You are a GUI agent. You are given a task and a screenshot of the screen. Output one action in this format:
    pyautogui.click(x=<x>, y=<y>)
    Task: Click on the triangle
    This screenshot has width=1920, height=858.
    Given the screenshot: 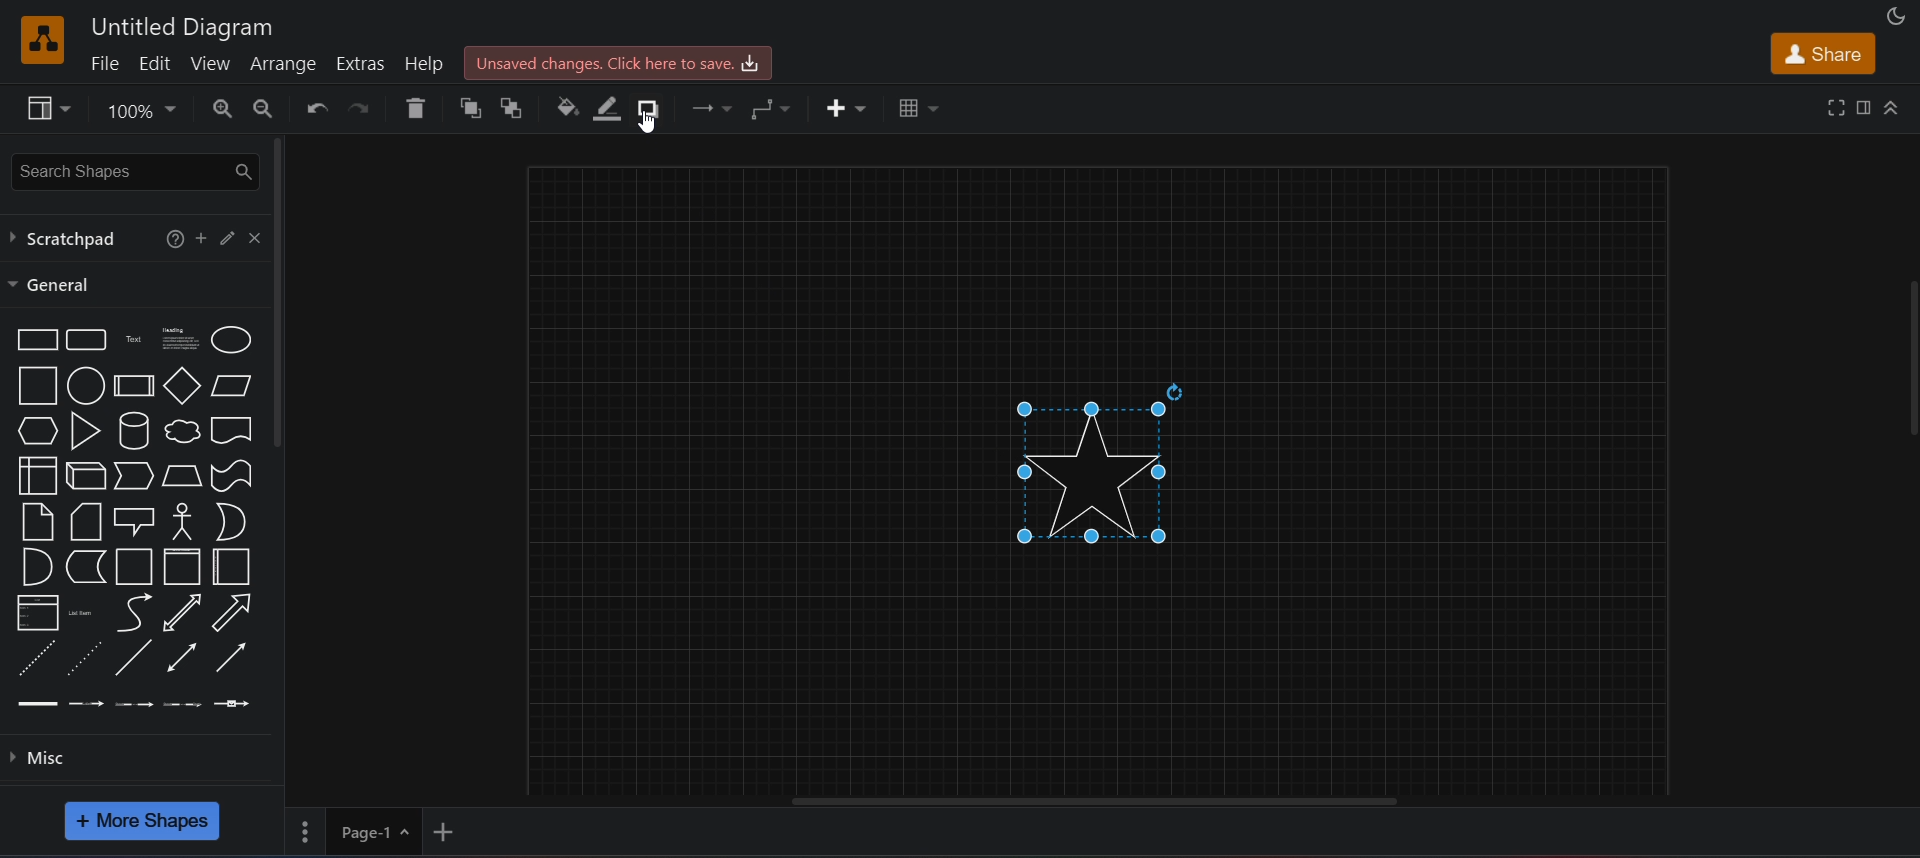 What is the action you would take?
    pyautogui.click(x=82, y=432)
    